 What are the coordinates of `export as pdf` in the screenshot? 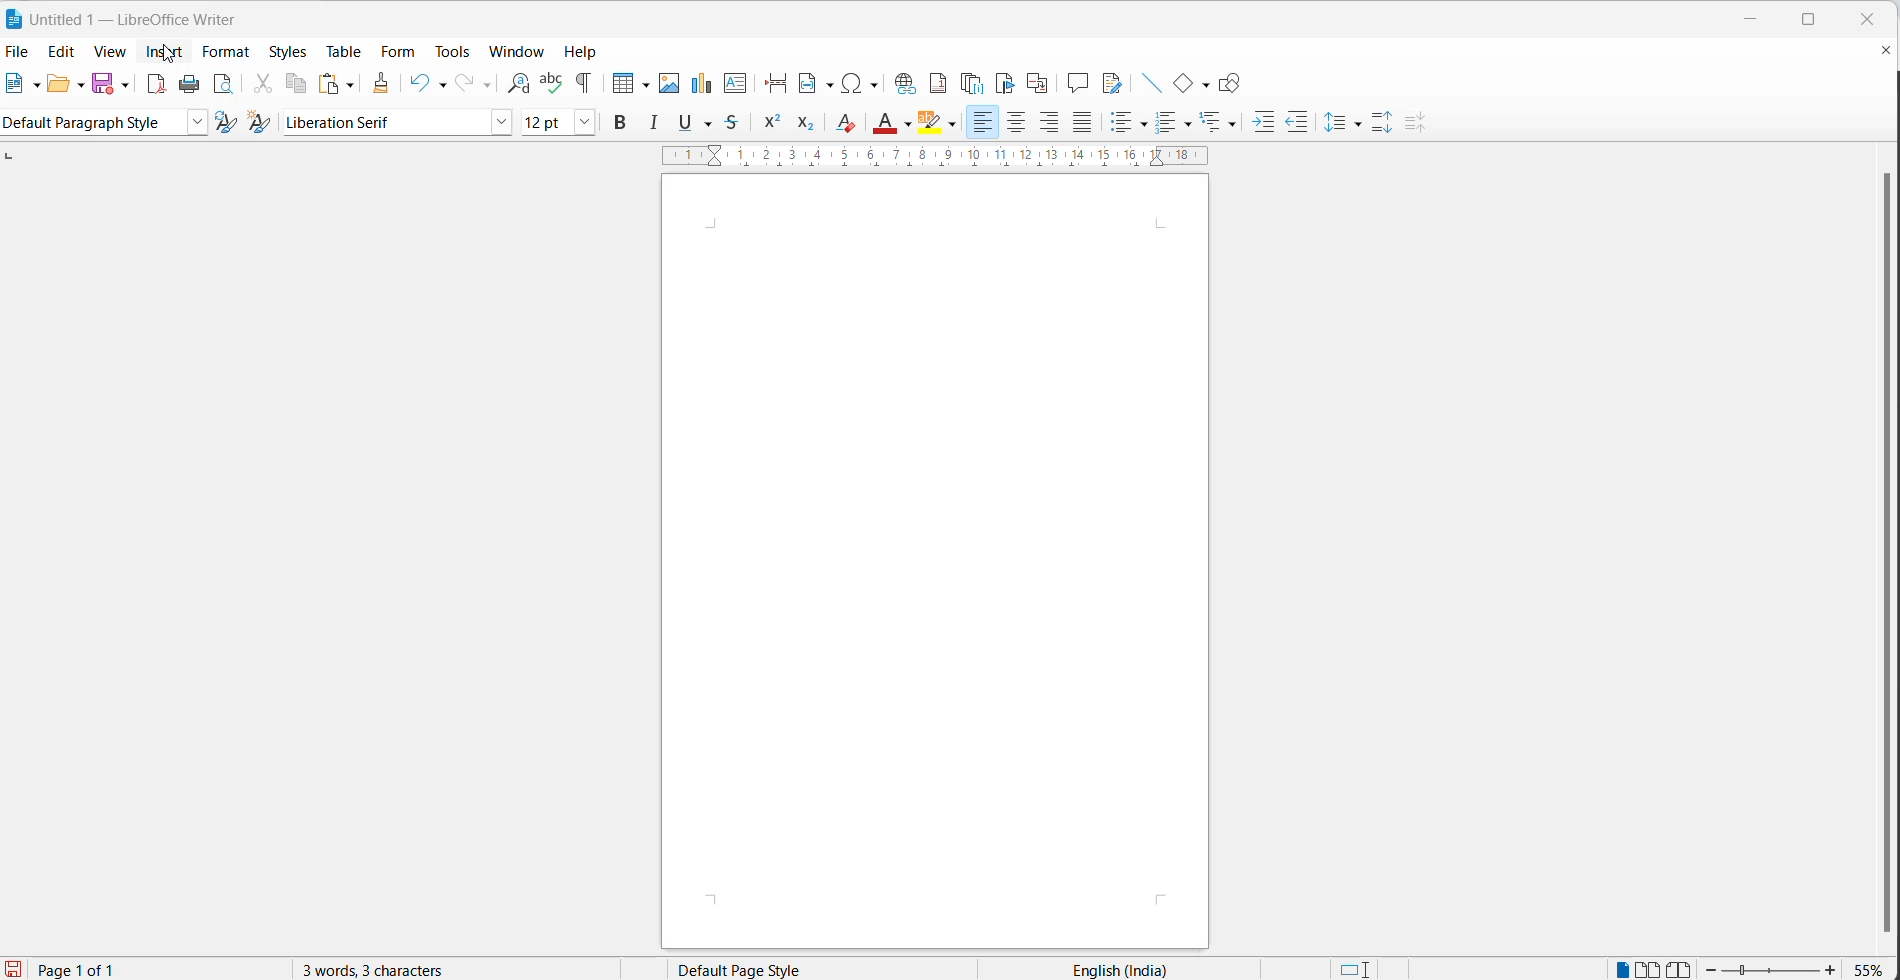 It's located at (156, 85).